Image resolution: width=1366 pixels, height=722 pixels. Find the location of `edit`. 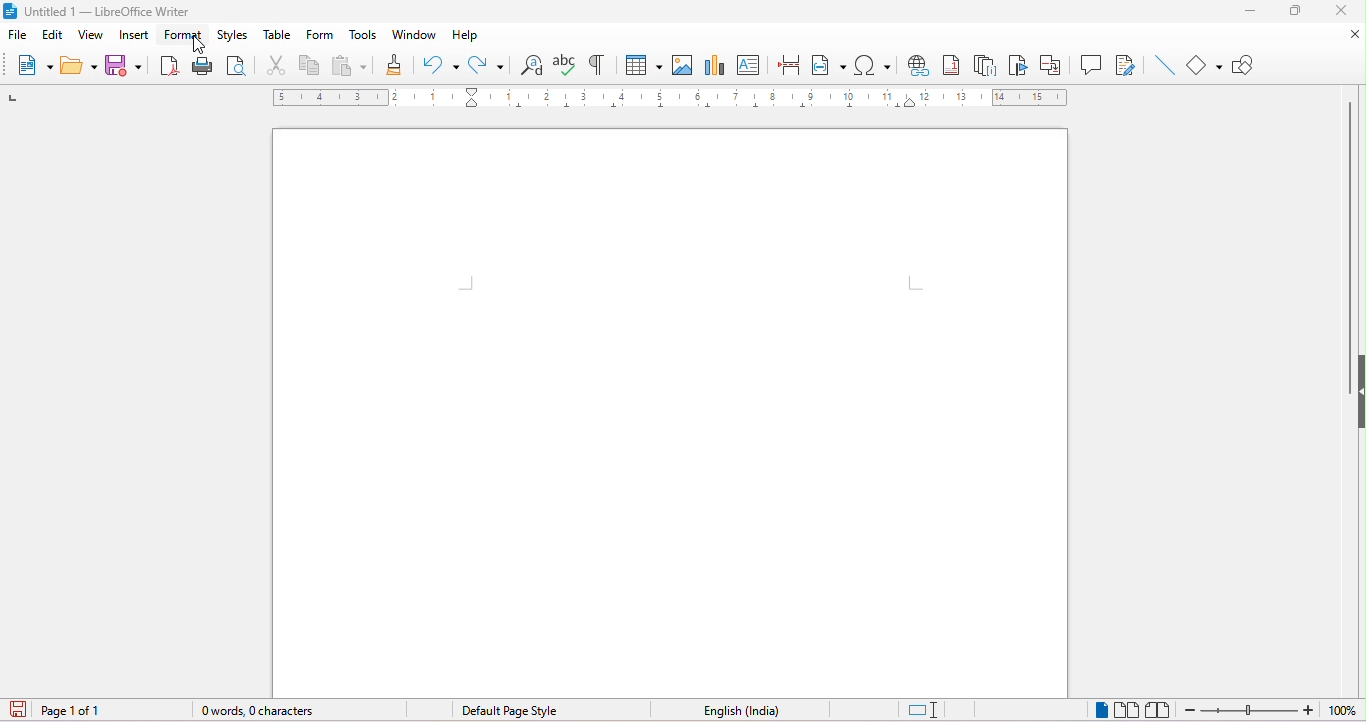

edit is located at coordinates (53, 32).